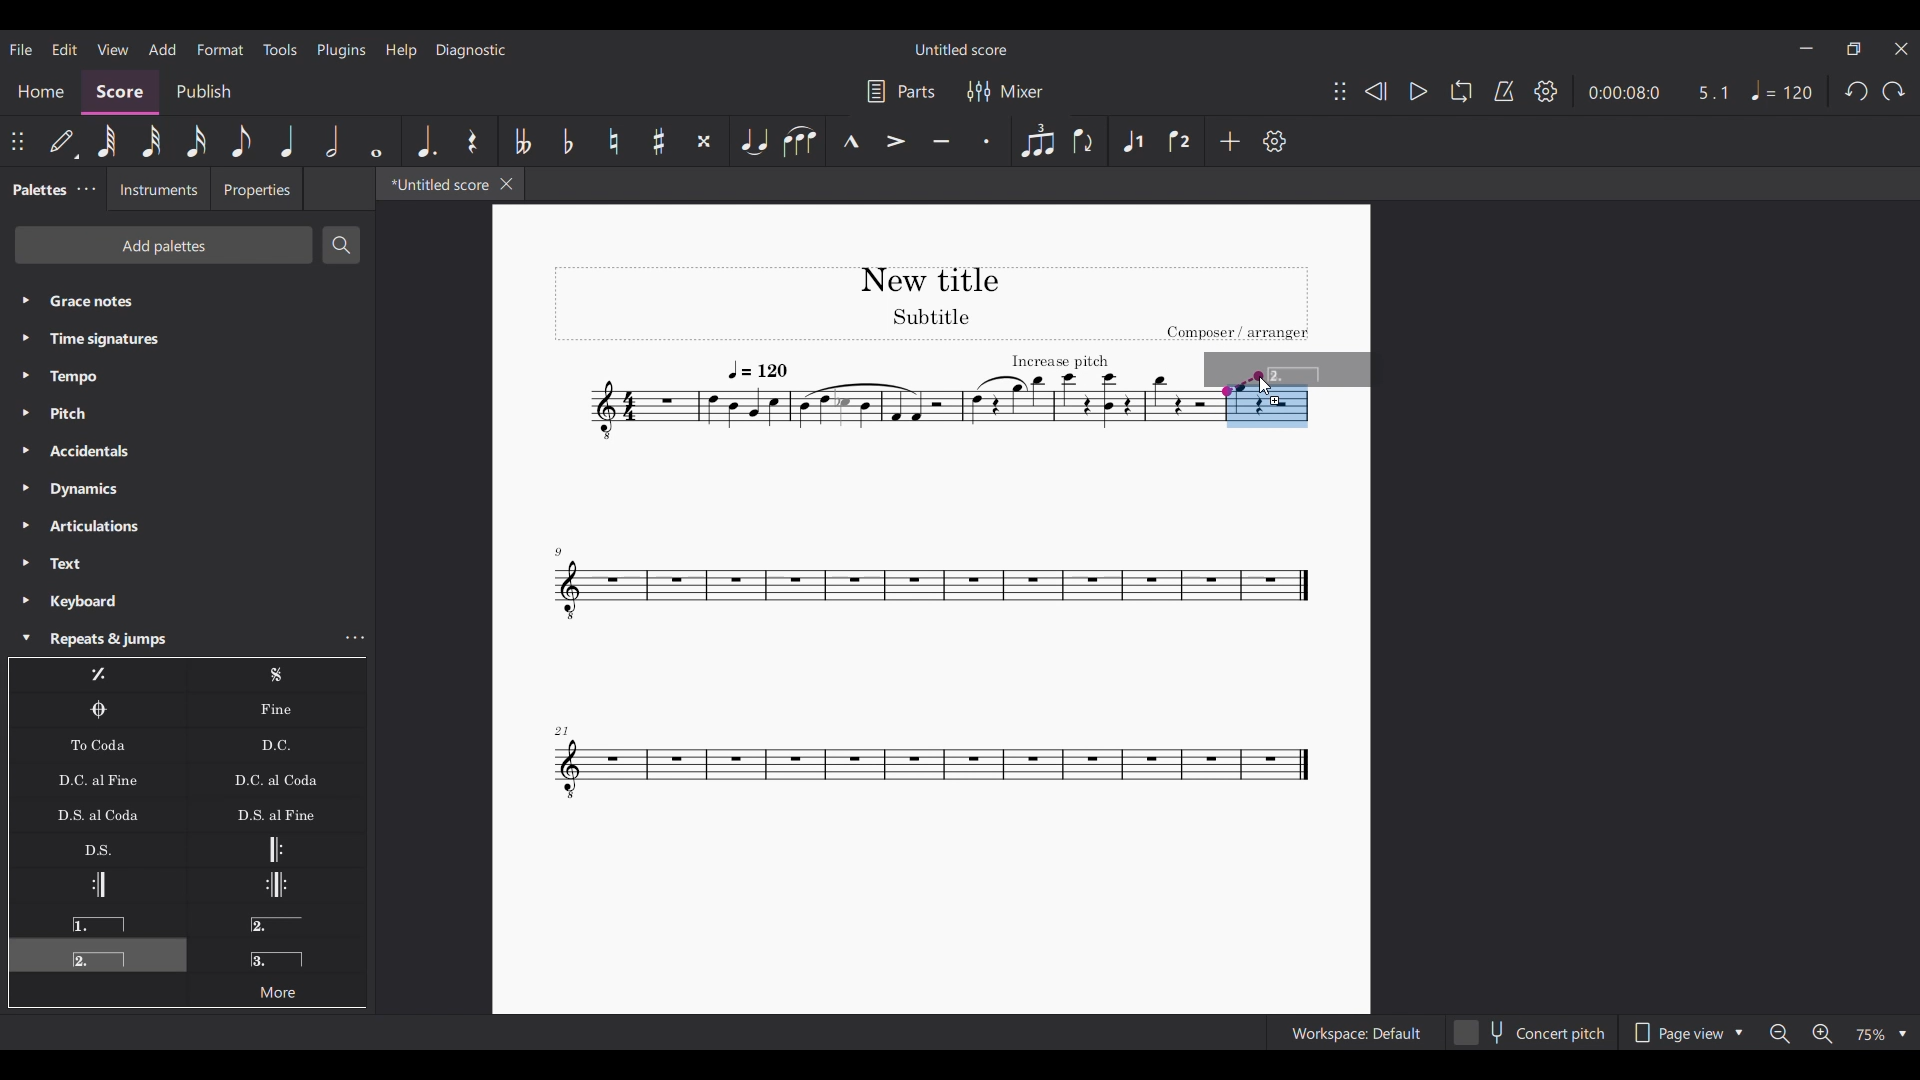 The width and height of the screenshot is (1920, 1080). I want to click on Repeats & jumps highlighted by cursor, so click(170, 639).